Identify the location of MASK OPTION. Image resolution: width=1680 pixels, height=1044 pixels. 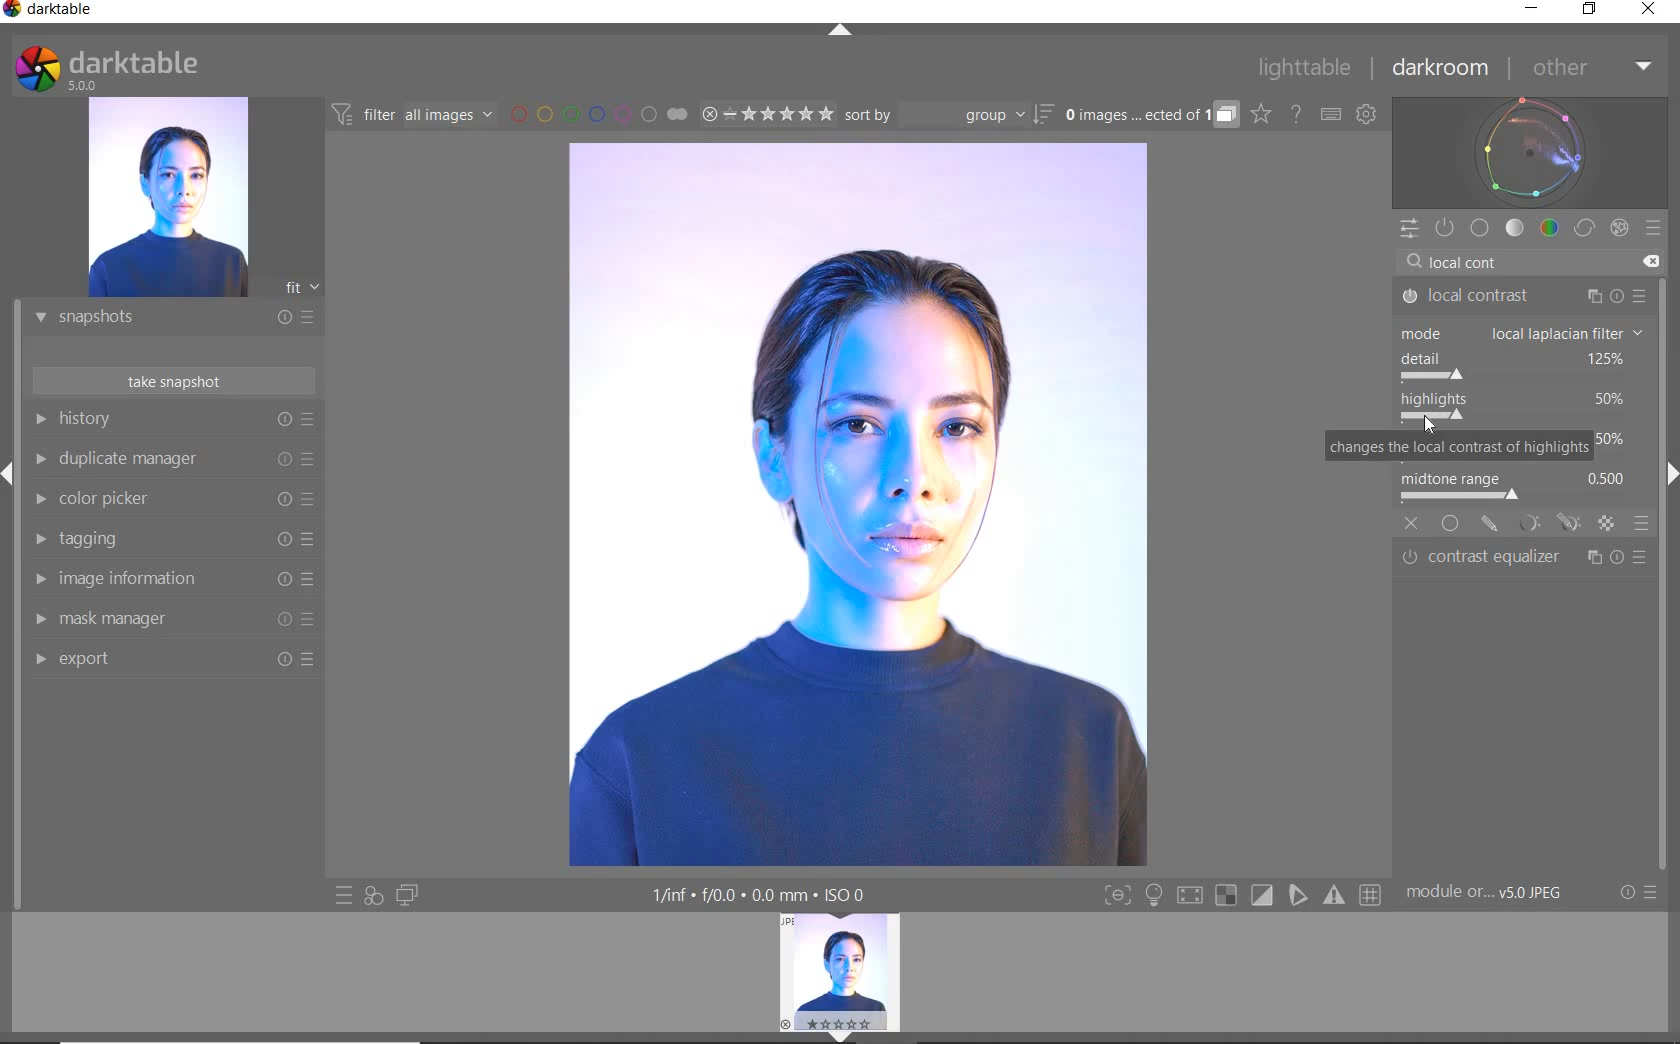
(1572, 525).